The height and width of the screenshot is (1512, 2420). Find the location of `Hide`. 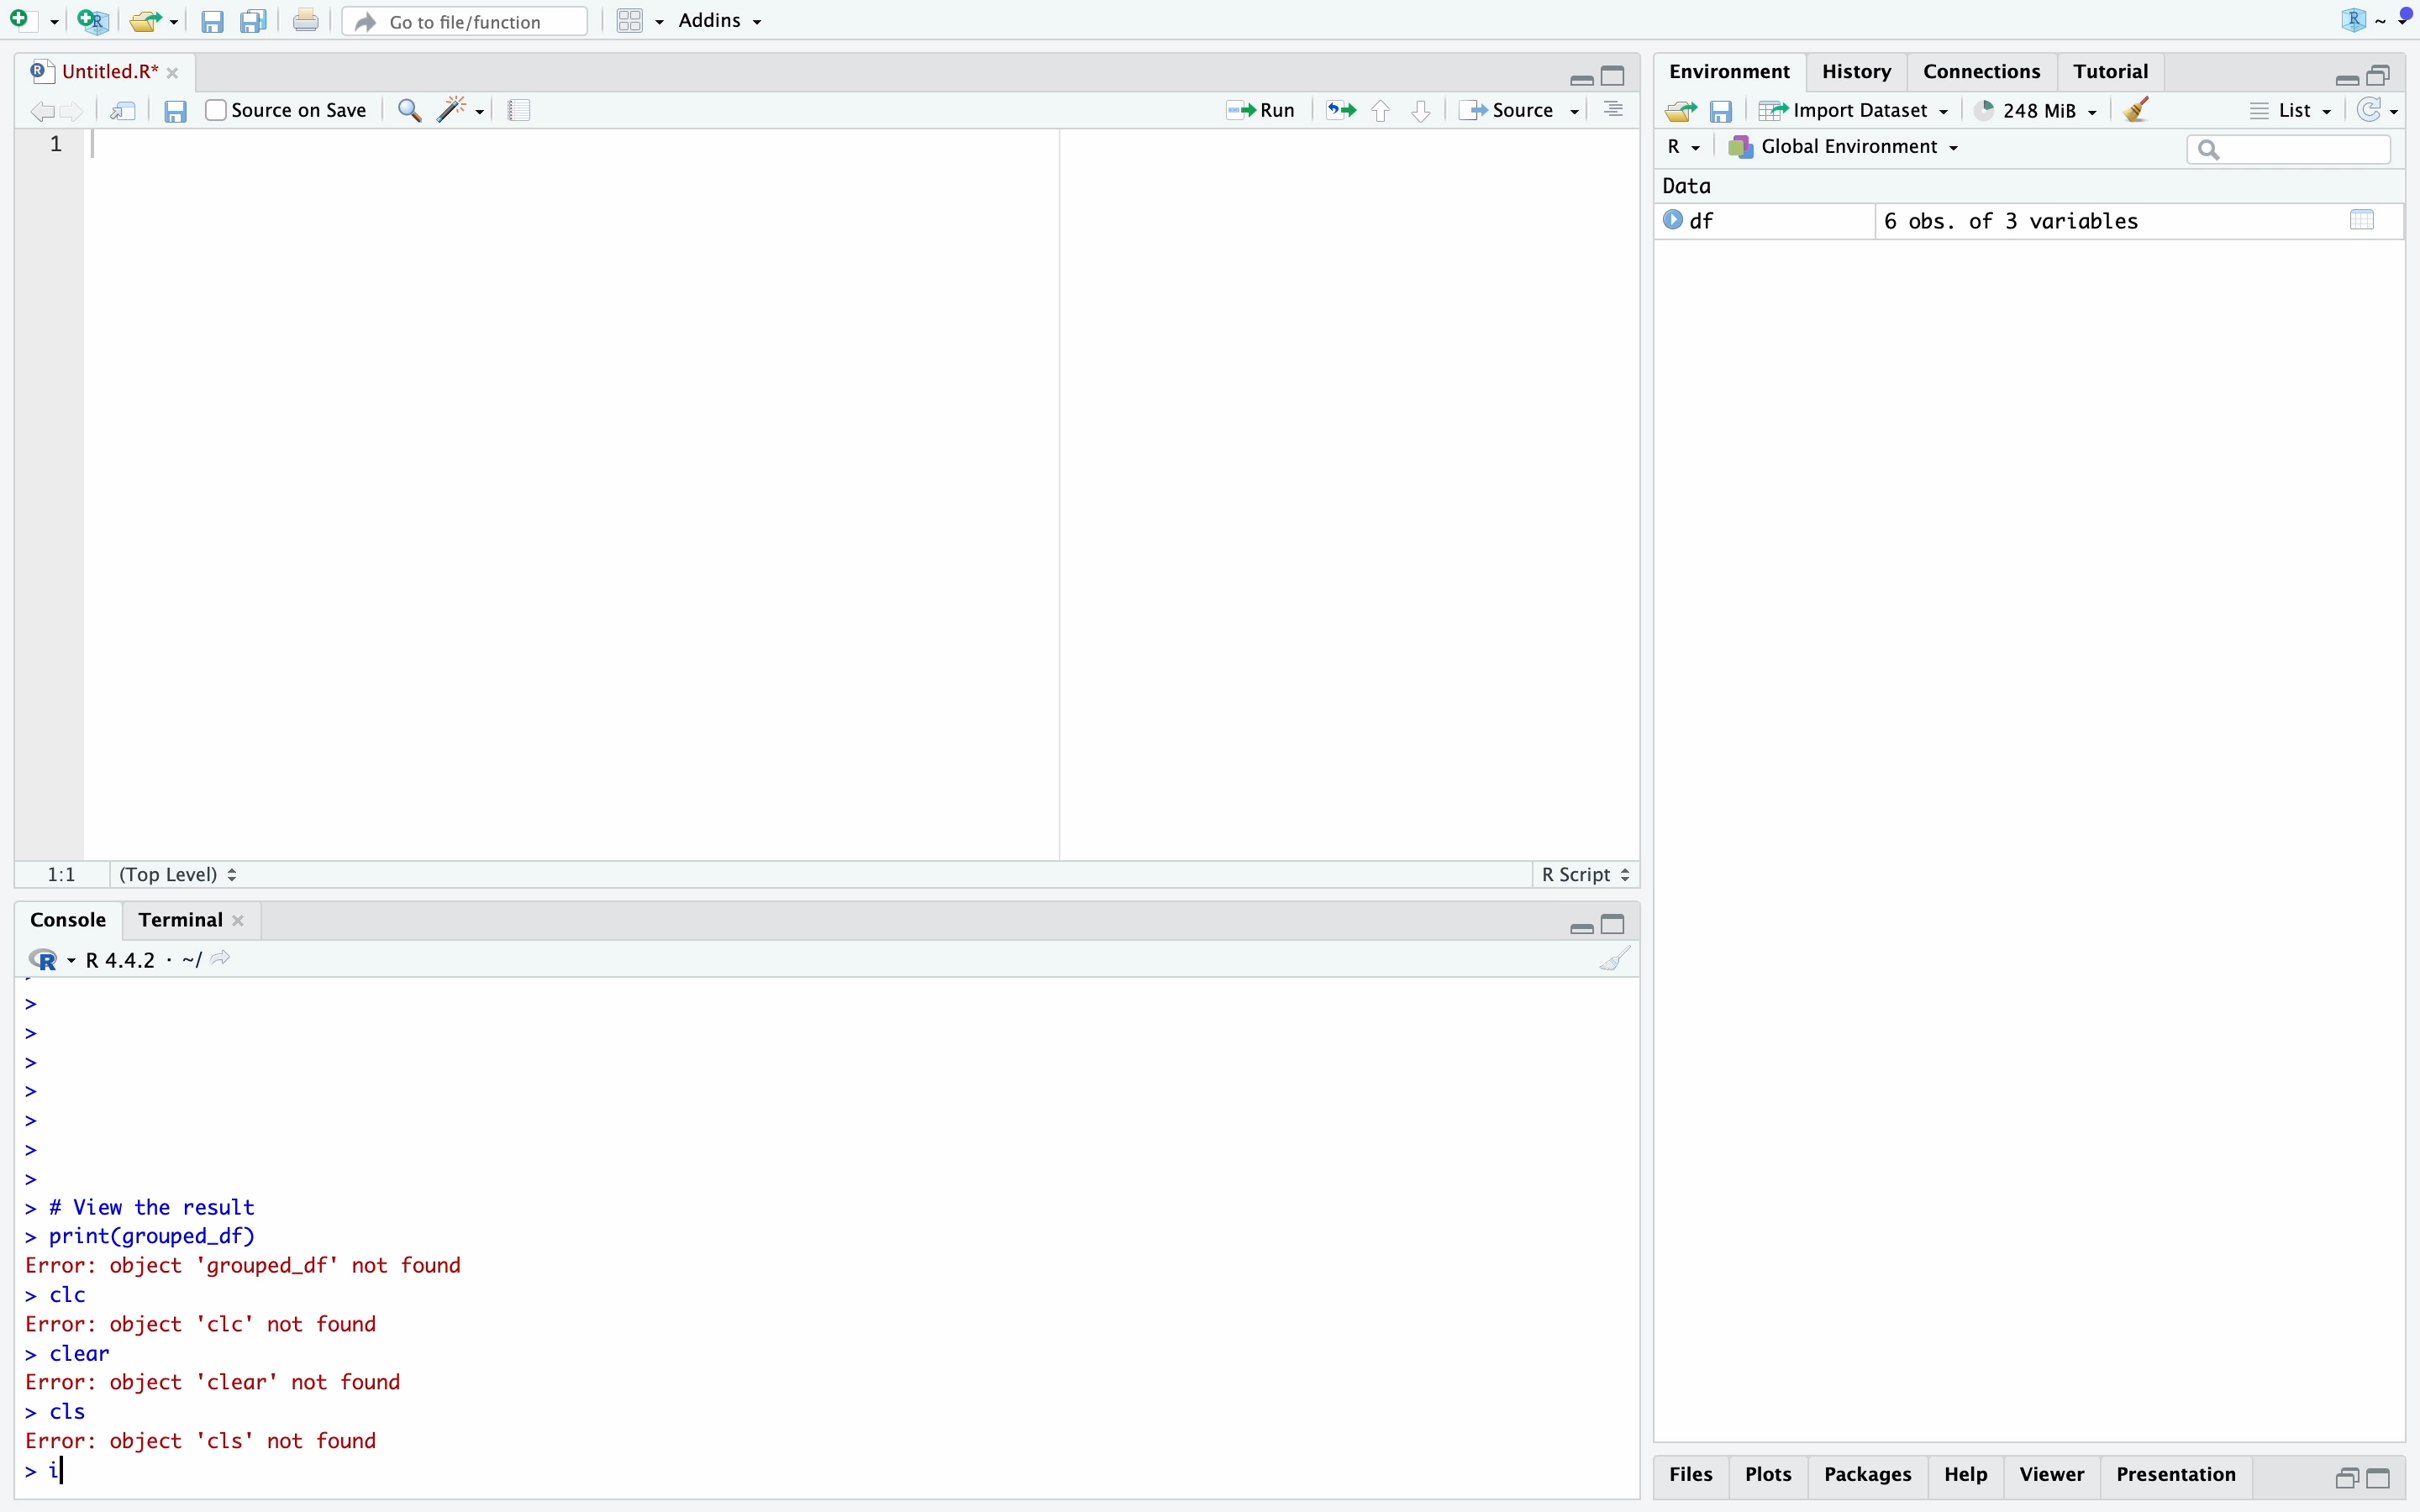

Hide is located at coordinates (2346, 73).